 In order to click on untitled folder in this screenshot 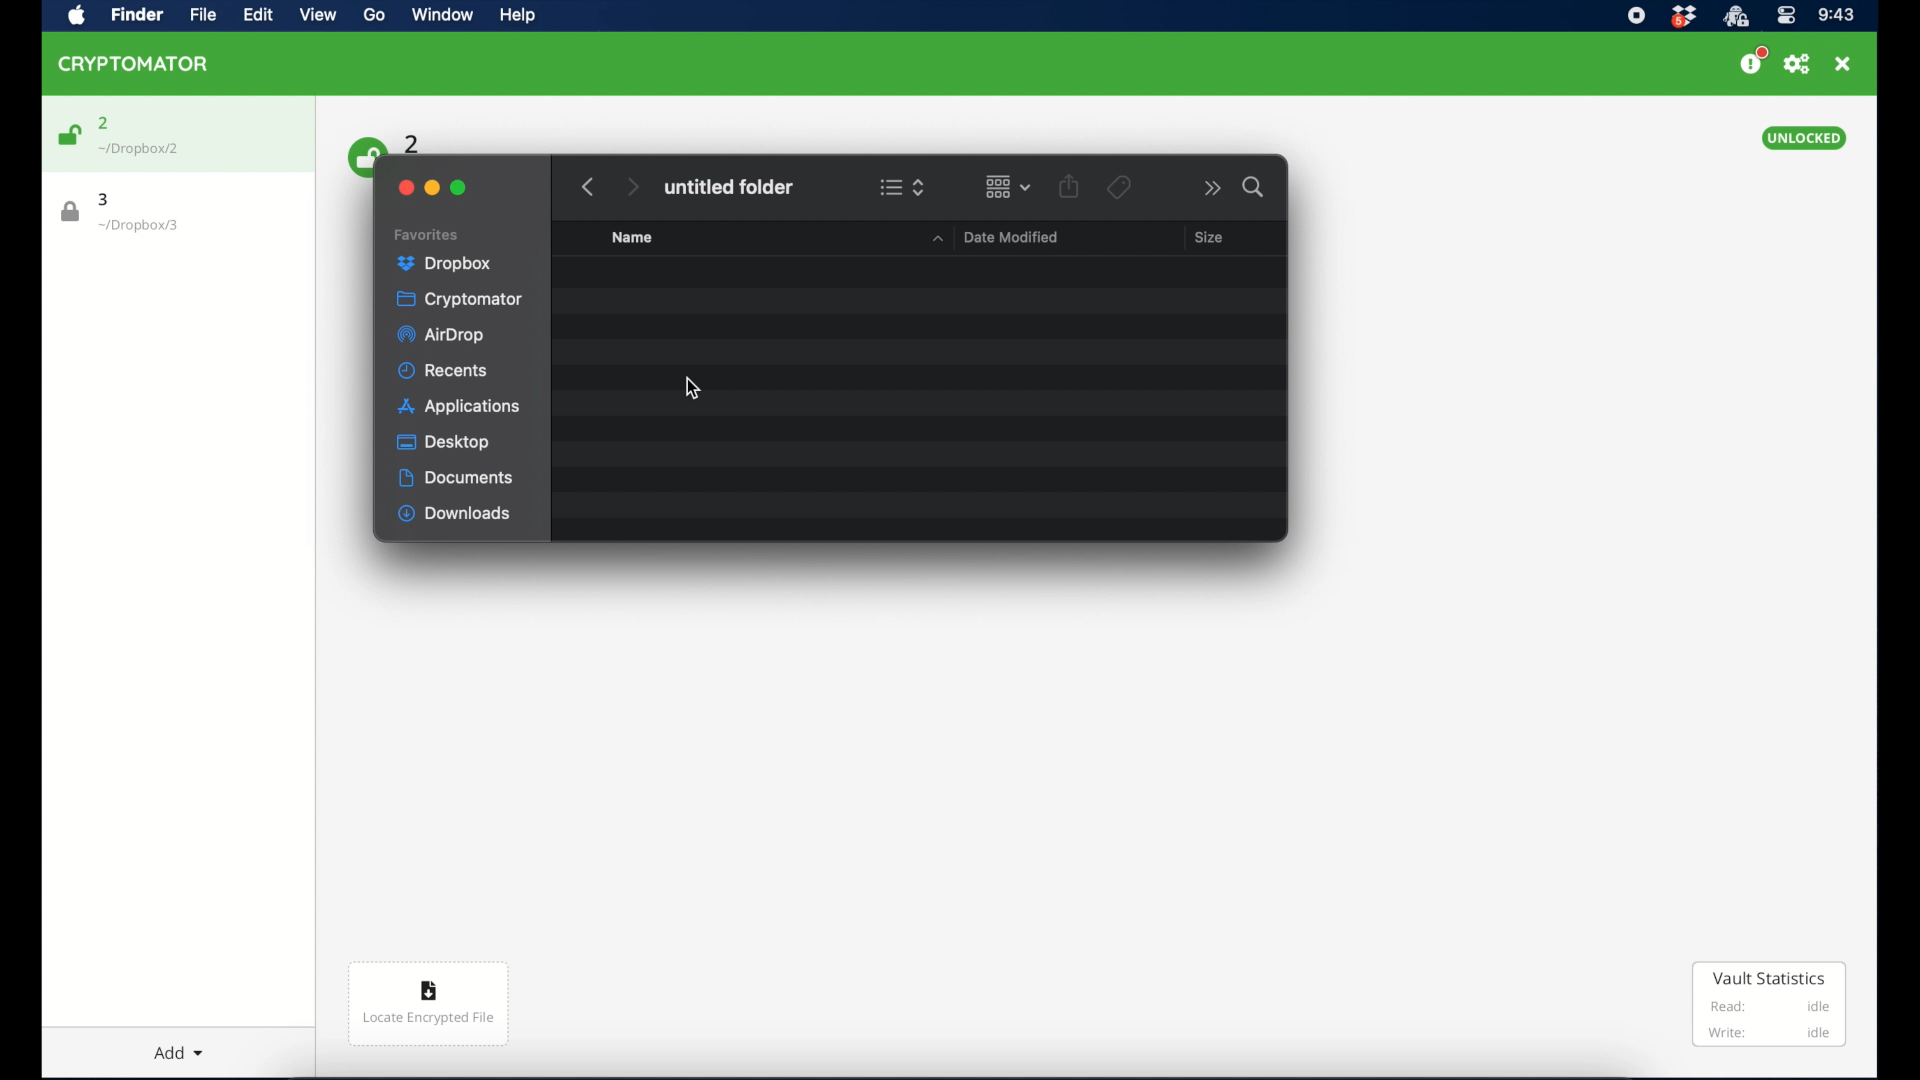, I will do `click(728, 187)`.